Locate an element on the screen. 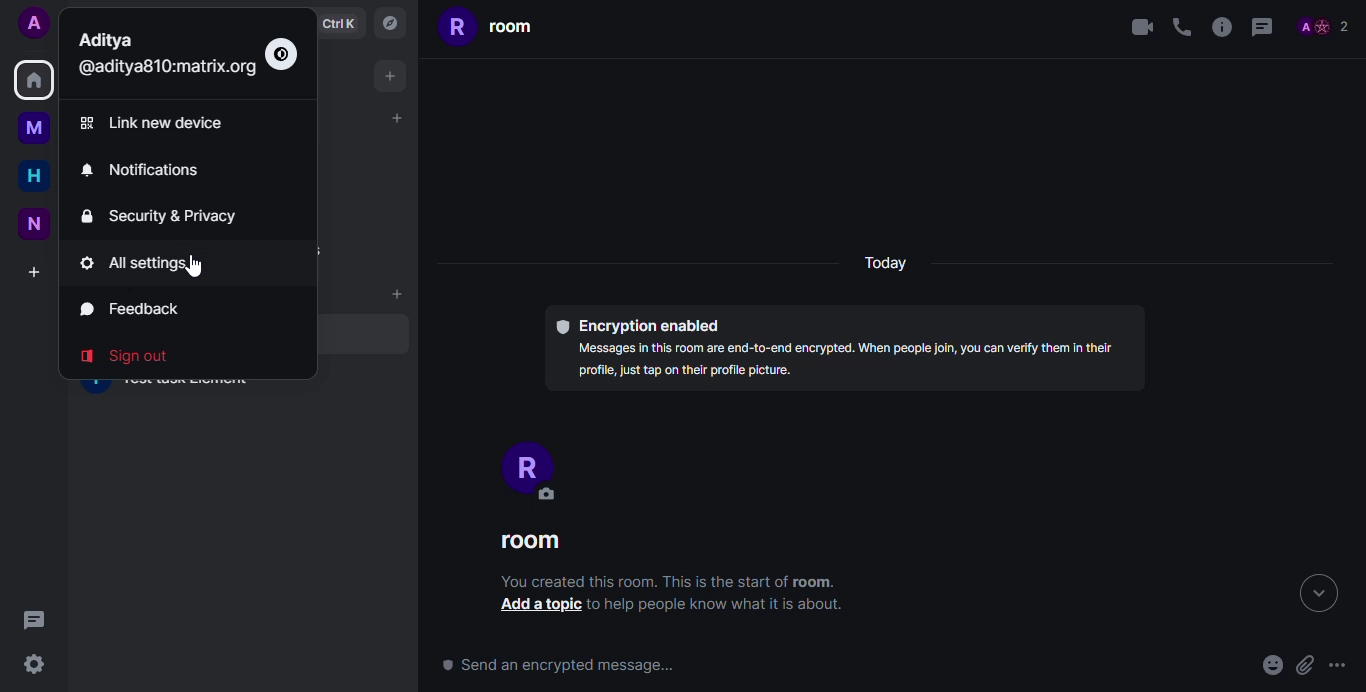 This screenshot has height=692, width=1366. switch to light mode is located at coordinates (282, 53).